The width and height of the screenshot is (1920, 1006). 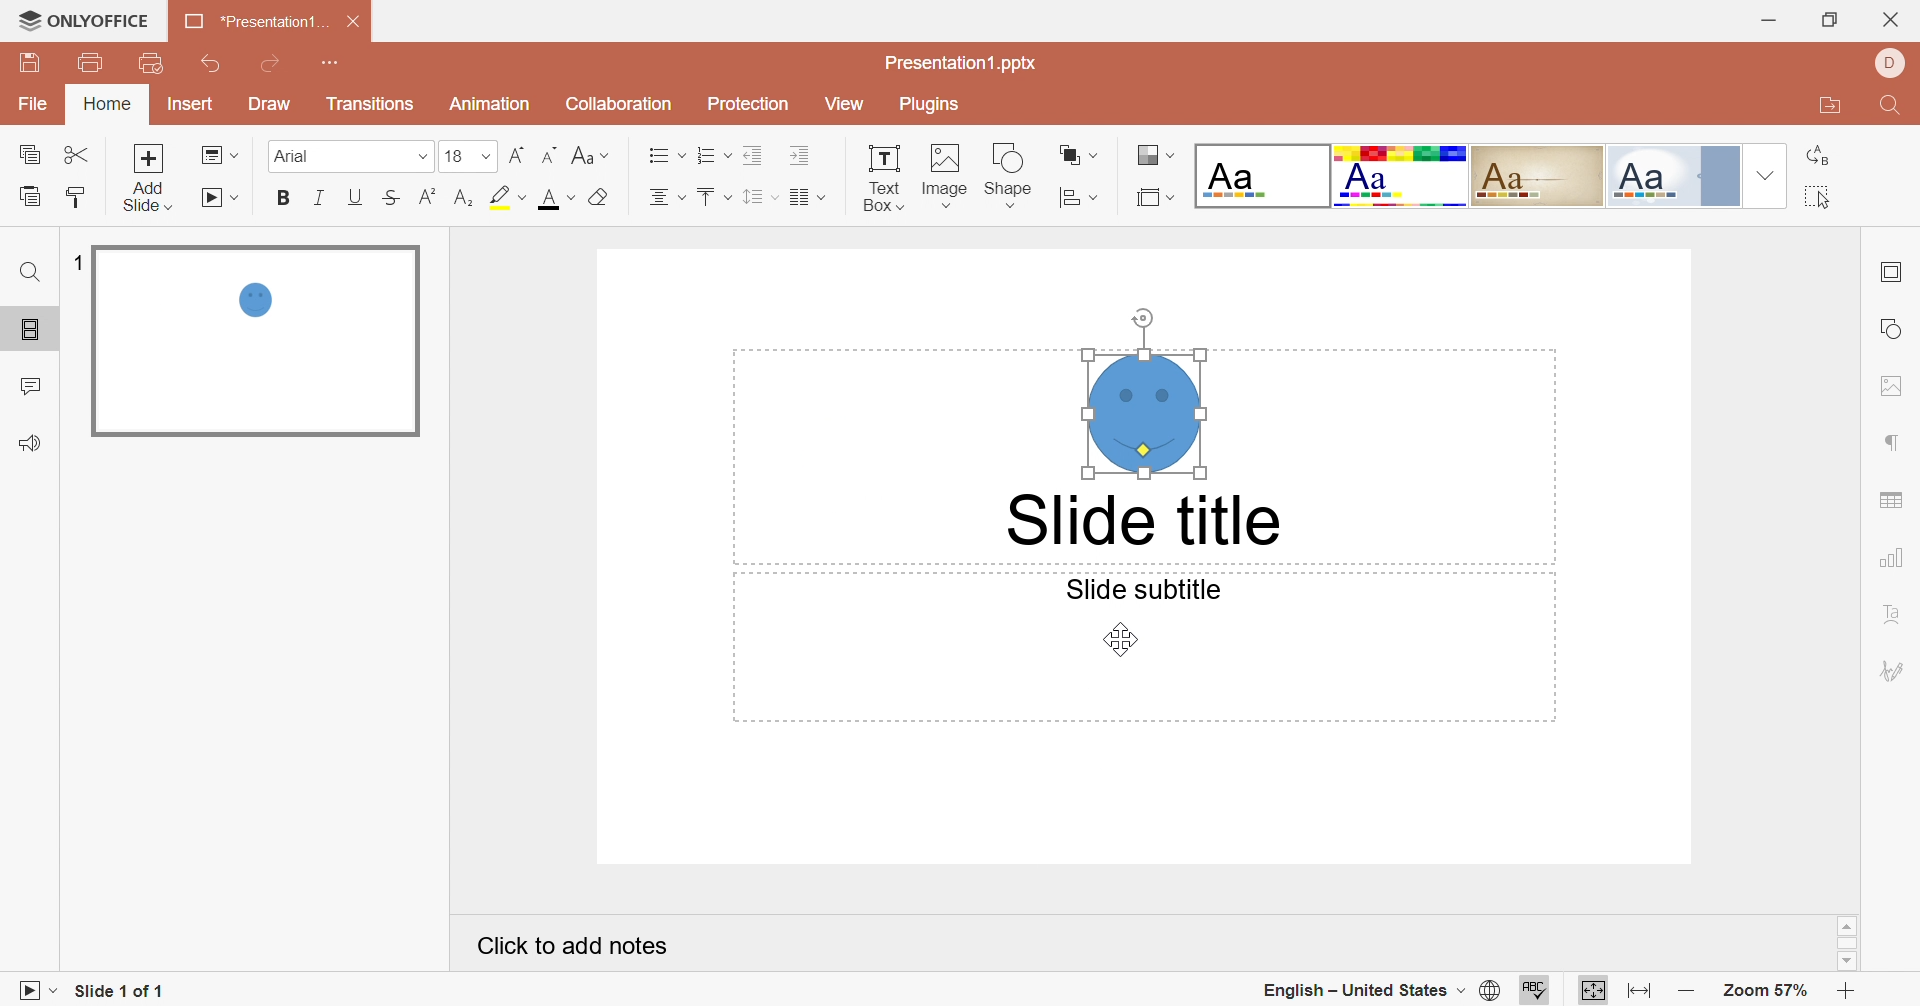 I want to click on table settings, so click(x=1900, y=499).